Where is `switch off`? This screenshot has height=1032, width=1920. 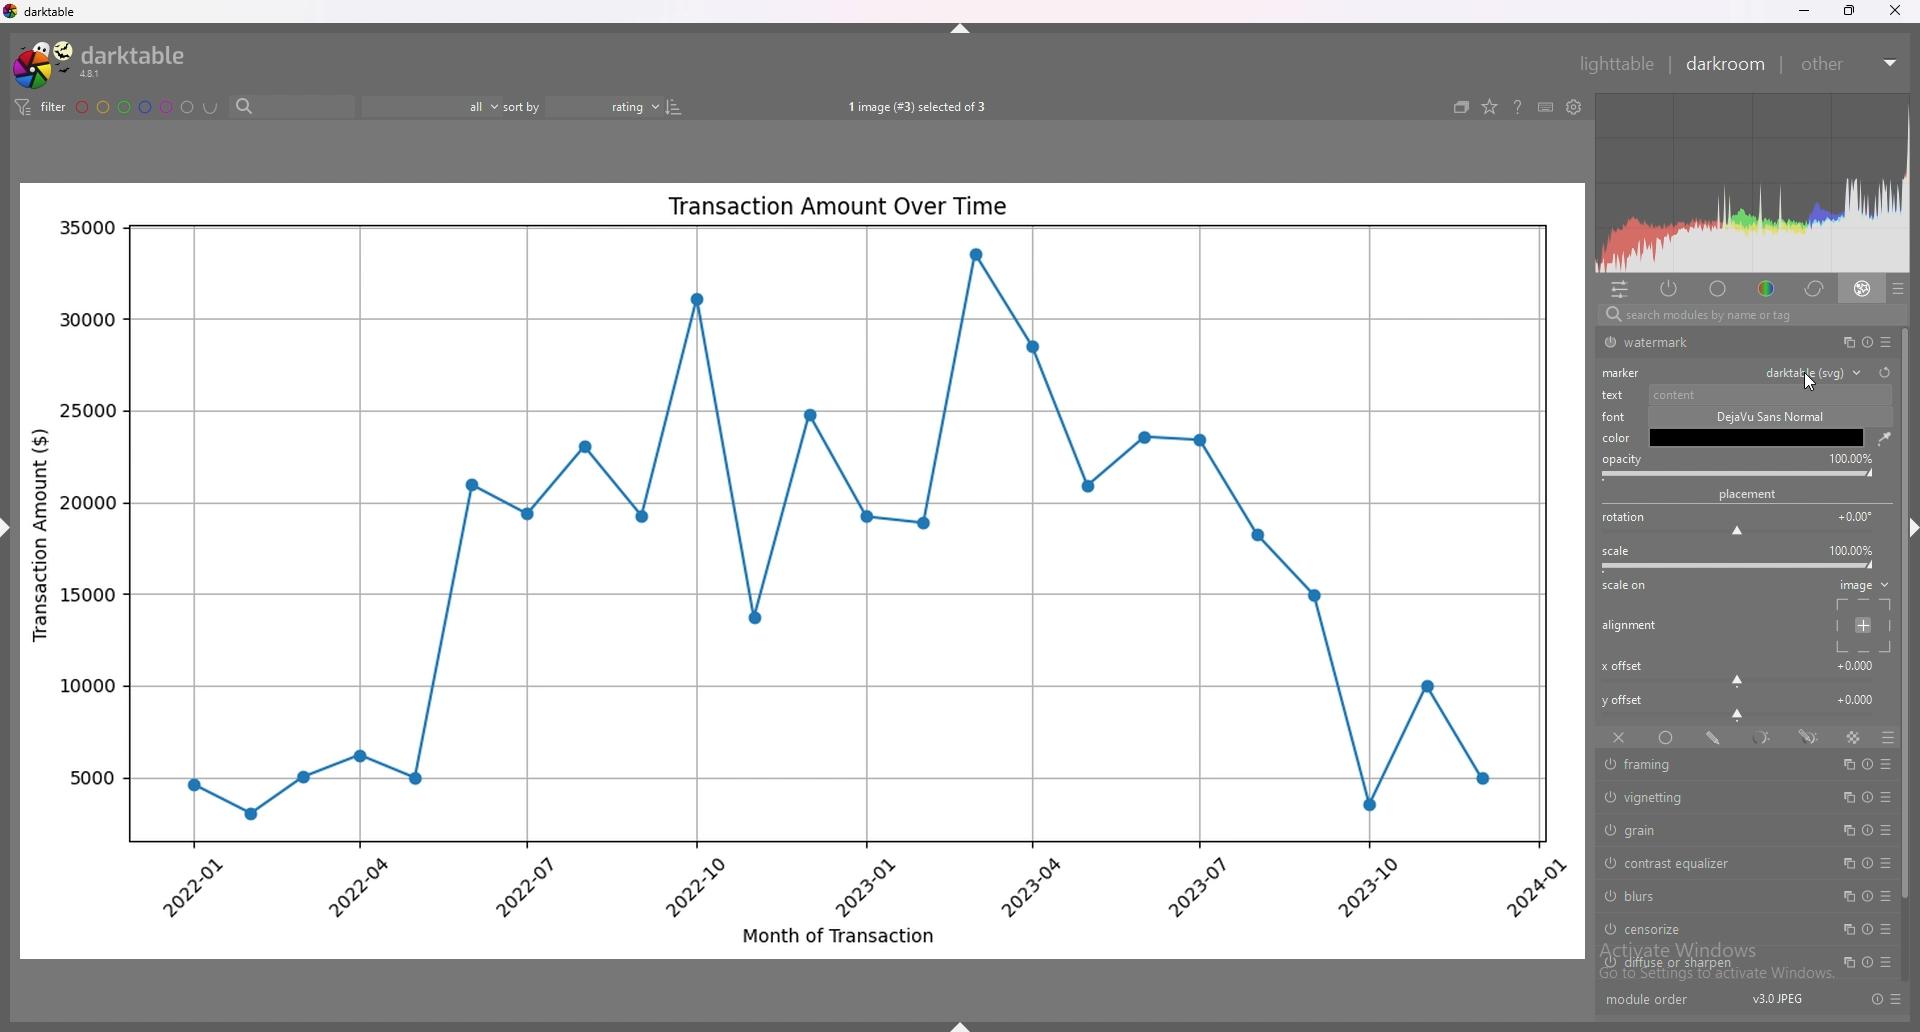
switch off is located at coordinates (1610, 897).